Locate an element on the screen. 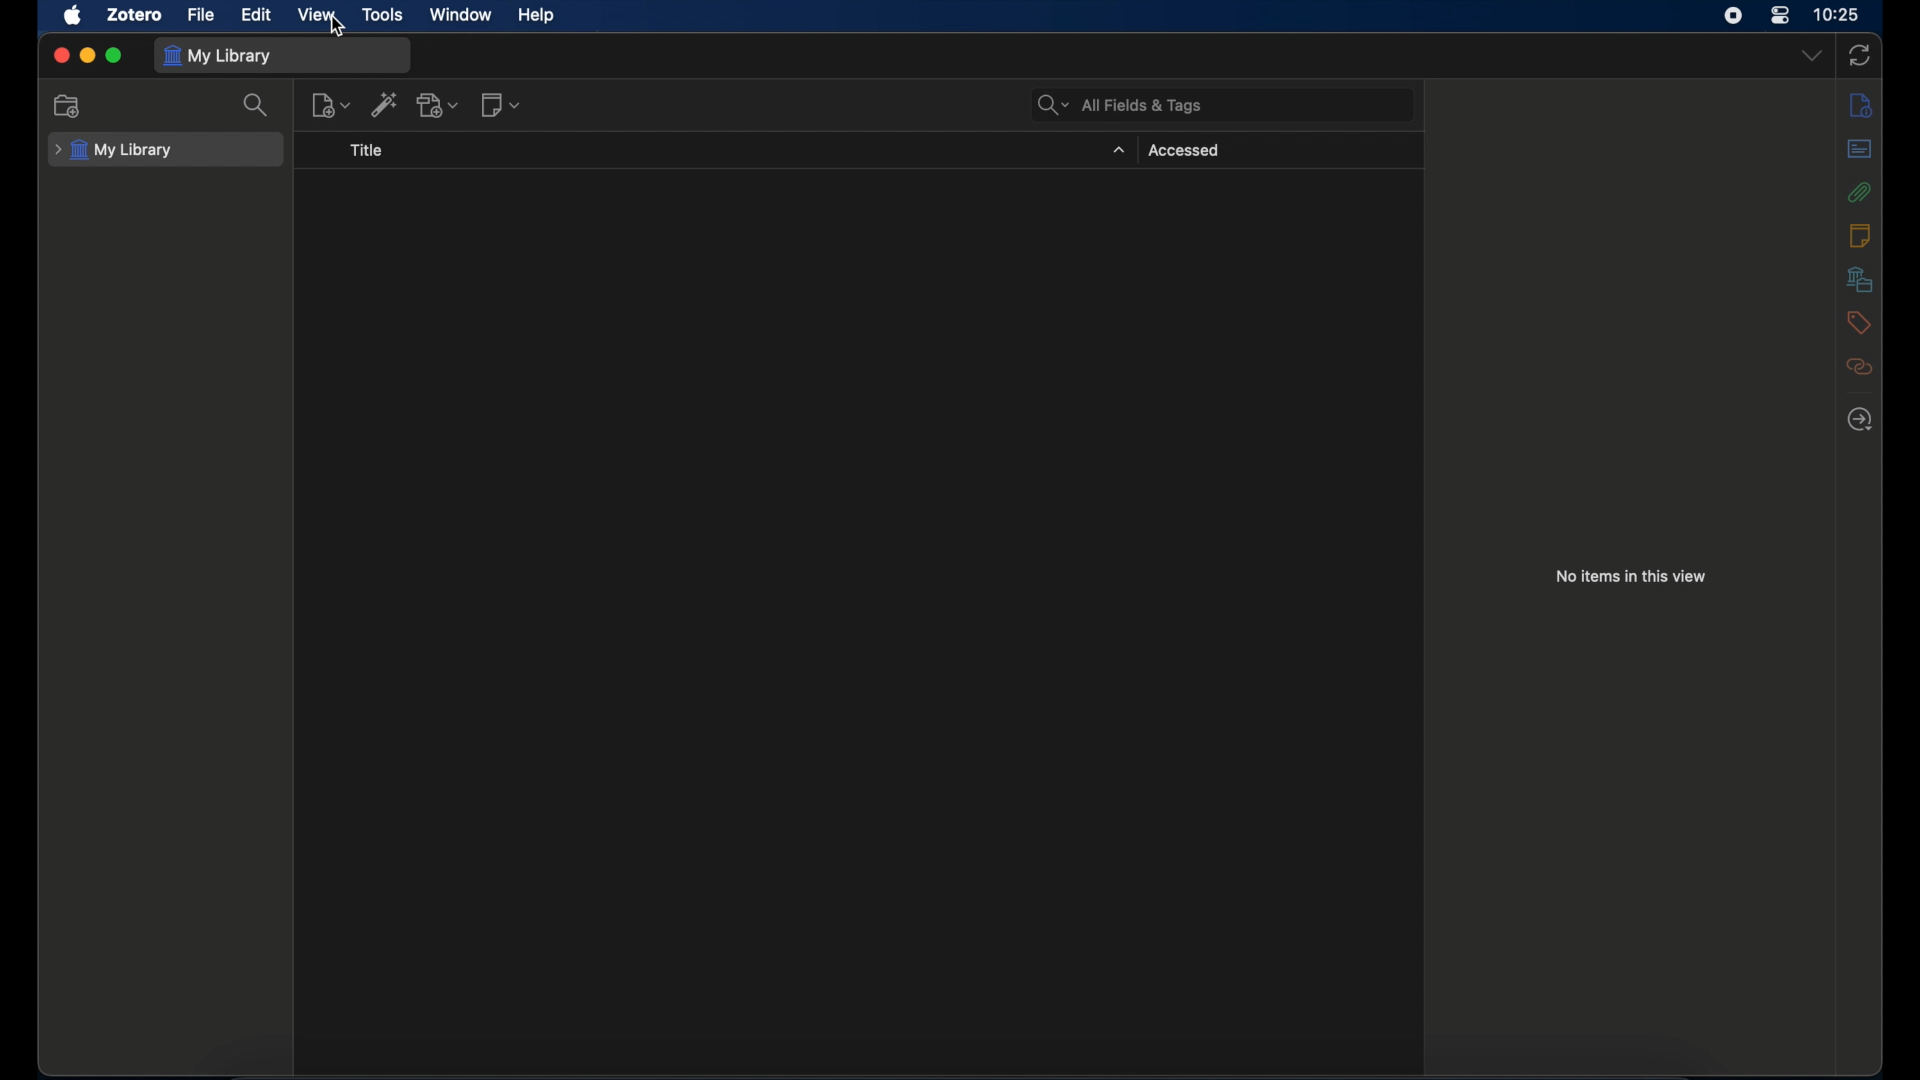 The width and height of the screenshot is (1920, 1080). window is located at coordinates (461, 14).